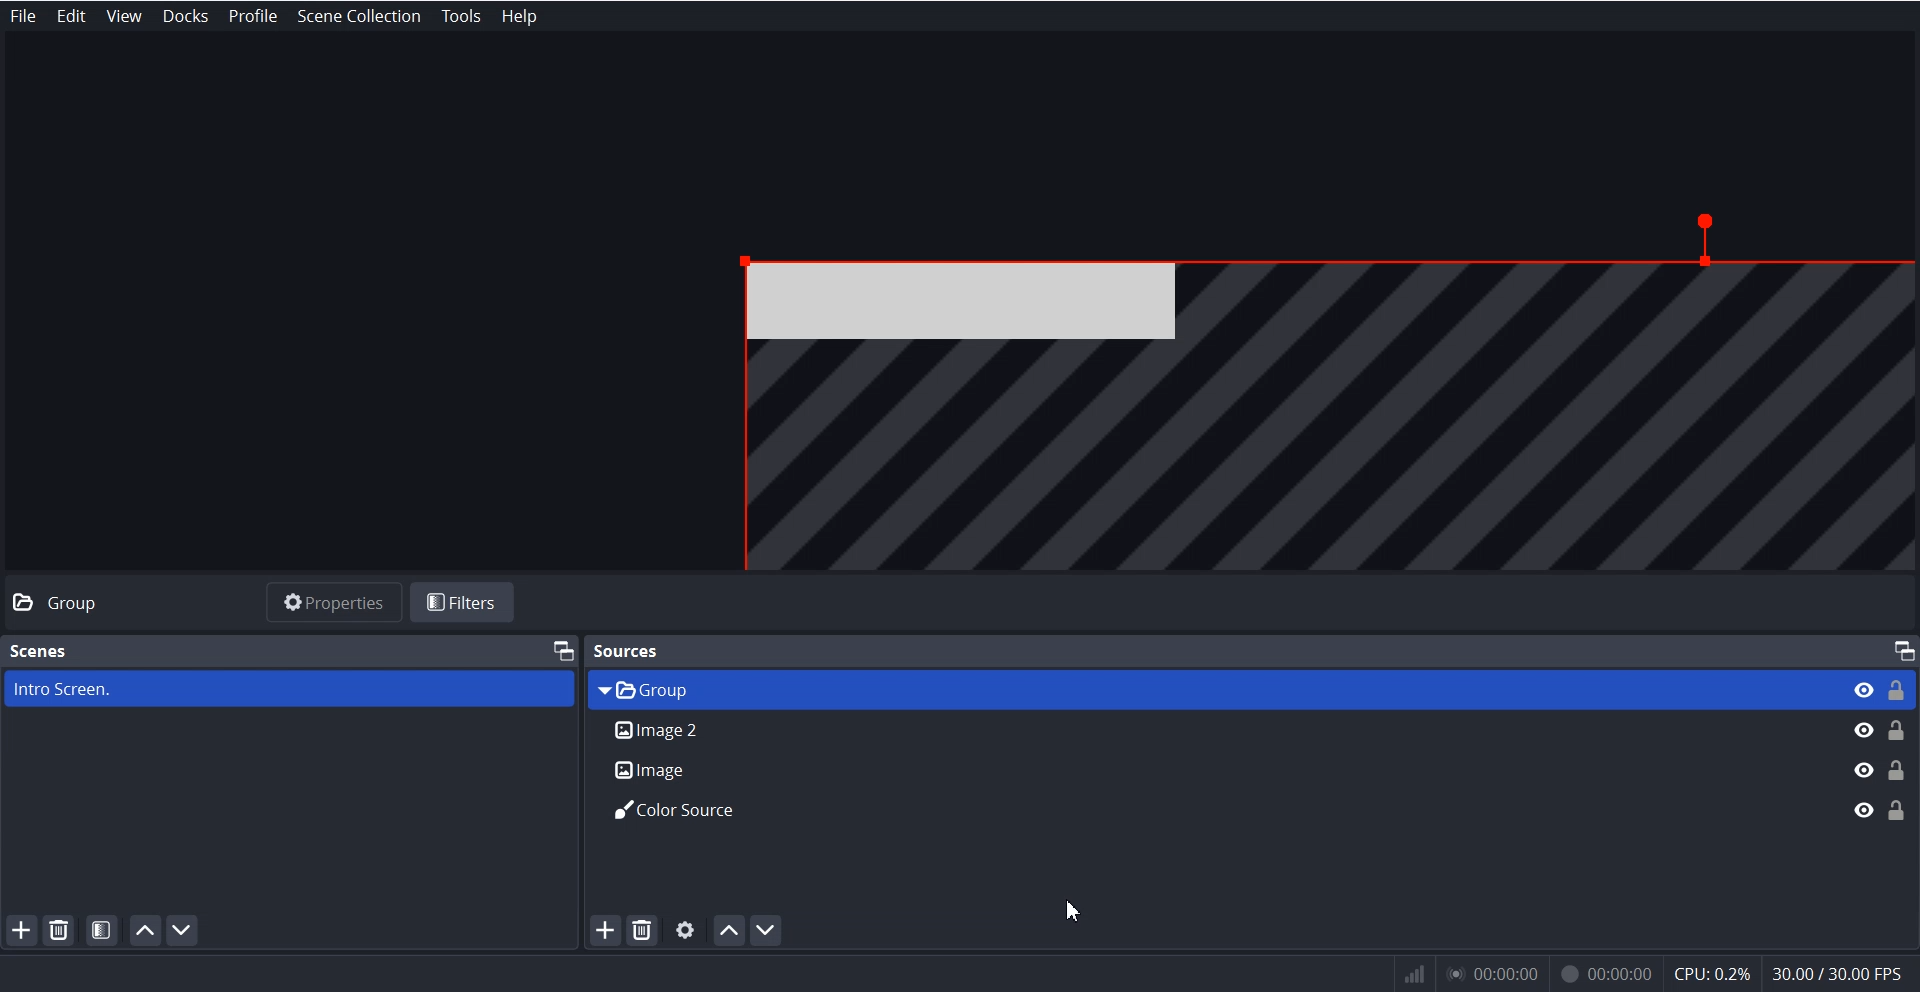 This screenshot has height=992, width=1920. What do you see at coordinates (1896, 750) in the screenshot?
I see `Lock` at bounding box center [1896, 750].